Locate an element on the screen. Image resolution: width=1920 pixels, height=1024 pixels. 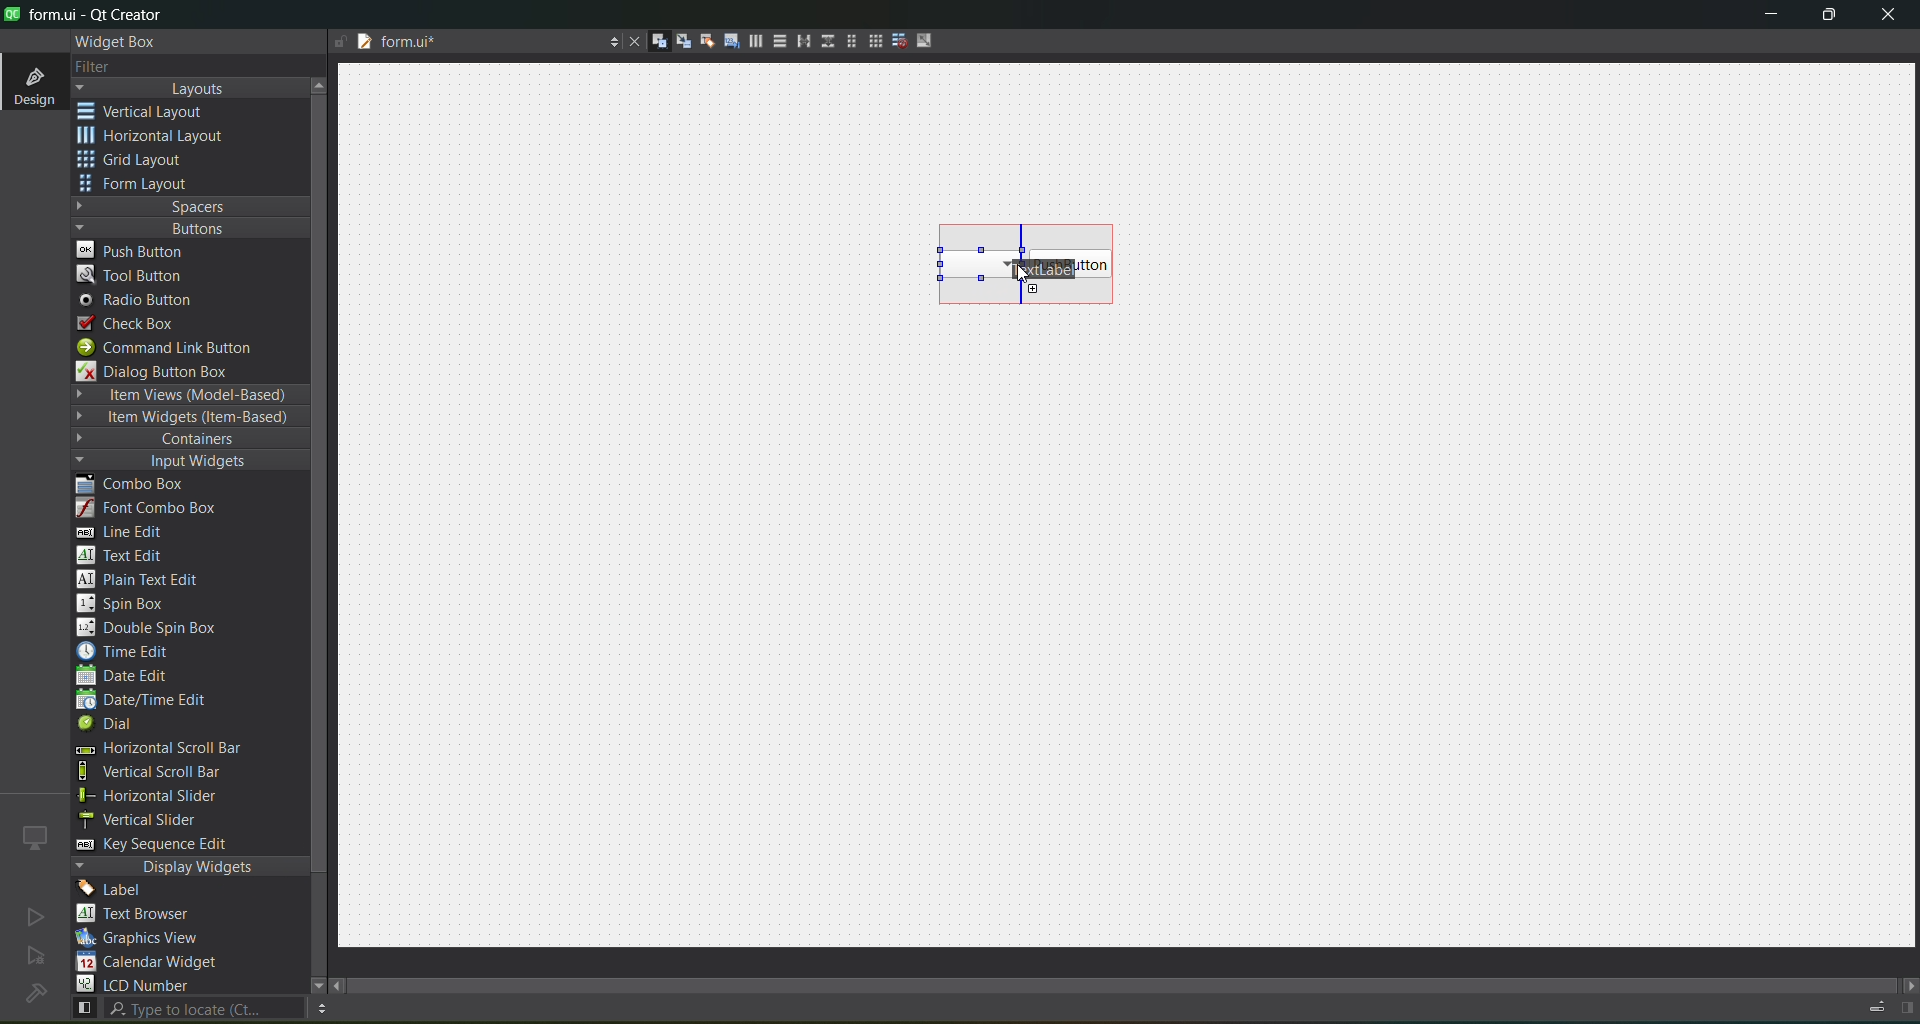
layout vertically is located at coordinates (774, 40).